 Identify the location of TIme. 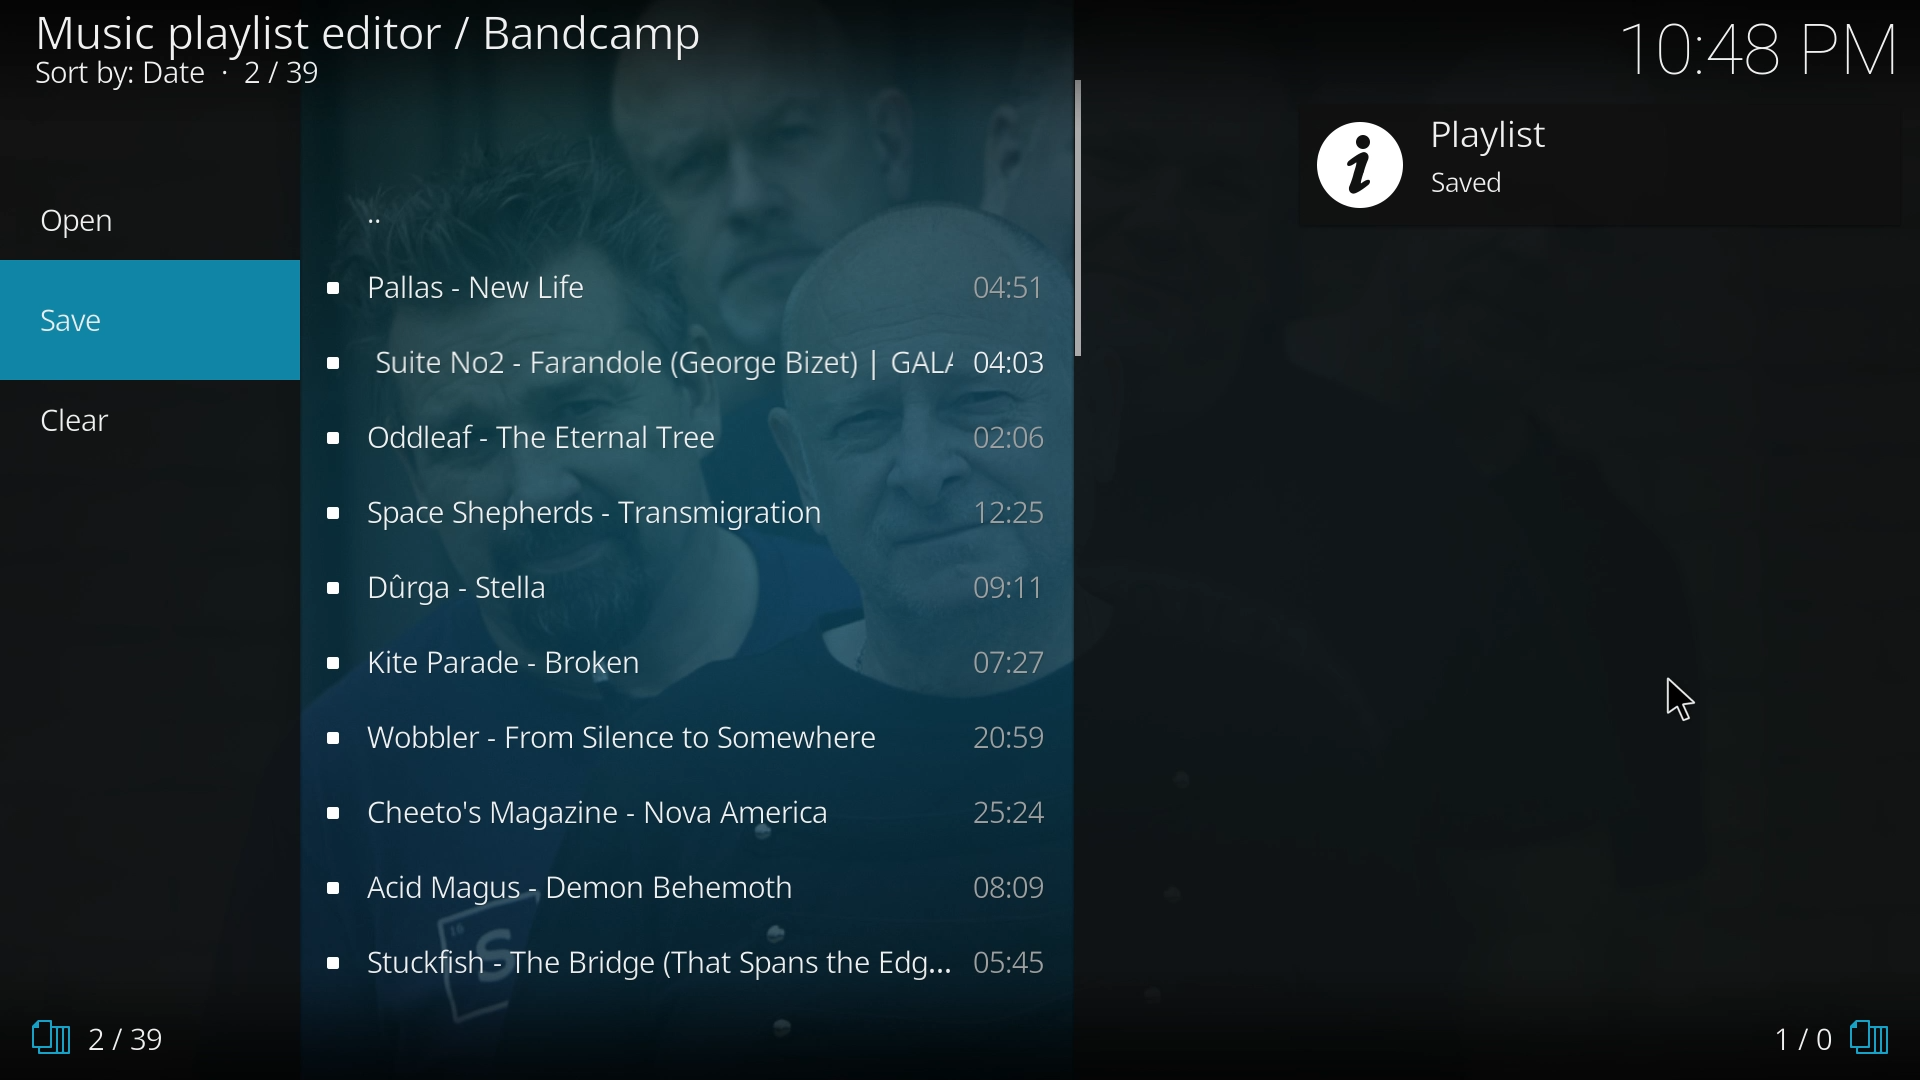
(1764, 46).